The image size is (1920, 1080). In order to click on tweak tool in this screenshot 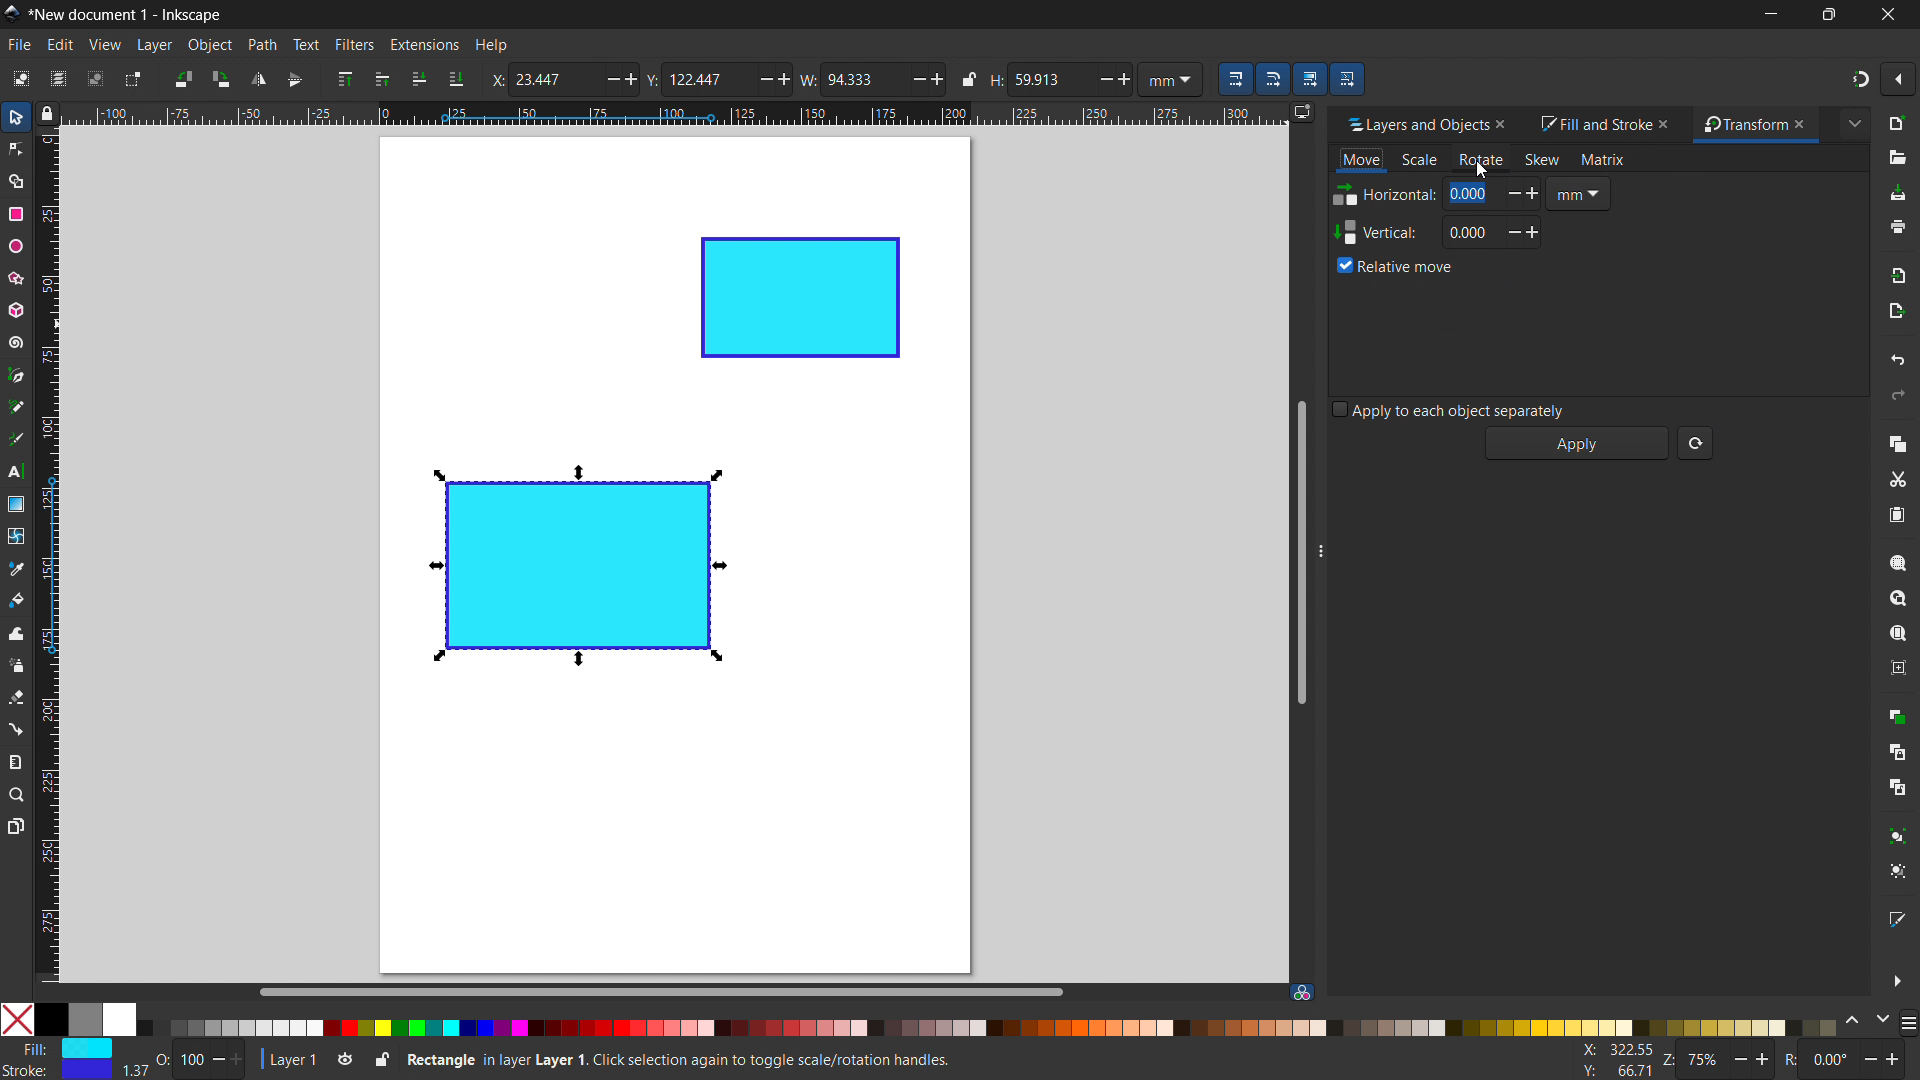, I will do `click(16, 633)`.